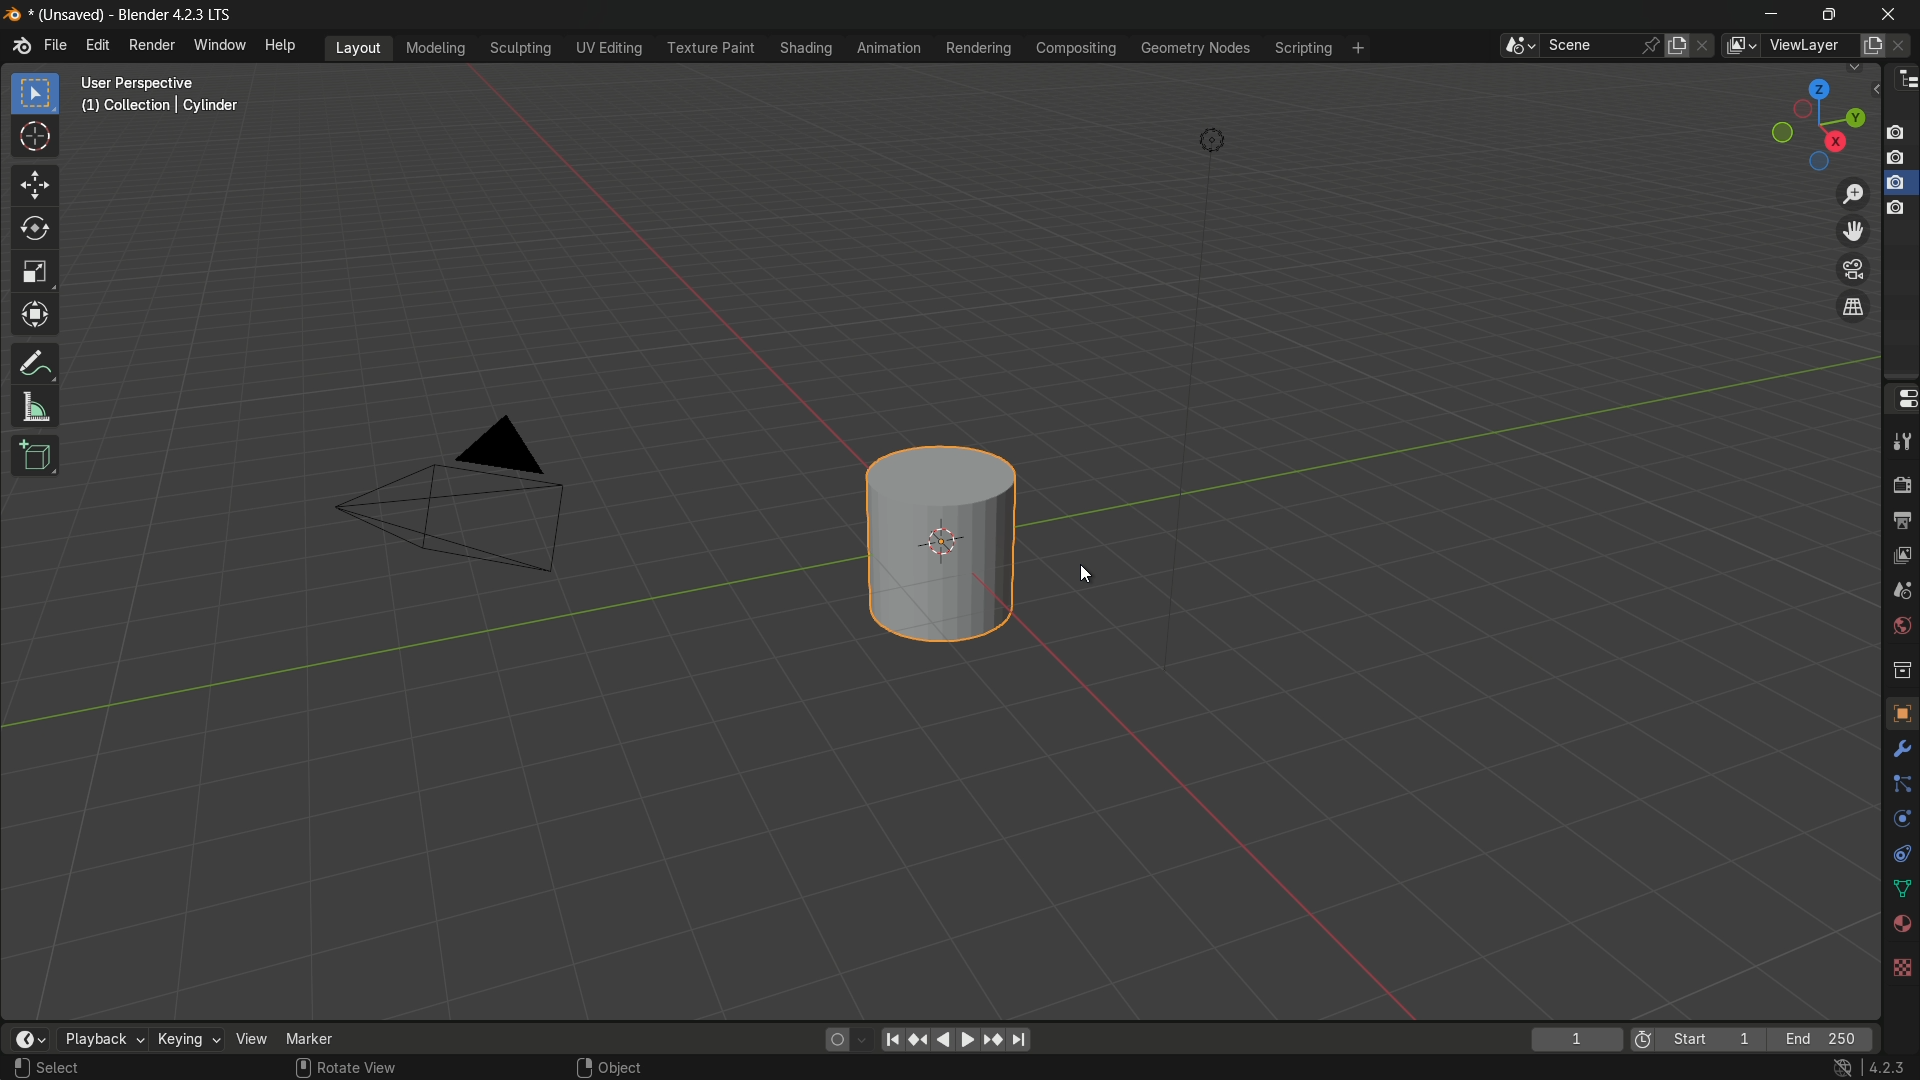 The image size is (1920, 1080). I want to click on select box, so click(38, 94).